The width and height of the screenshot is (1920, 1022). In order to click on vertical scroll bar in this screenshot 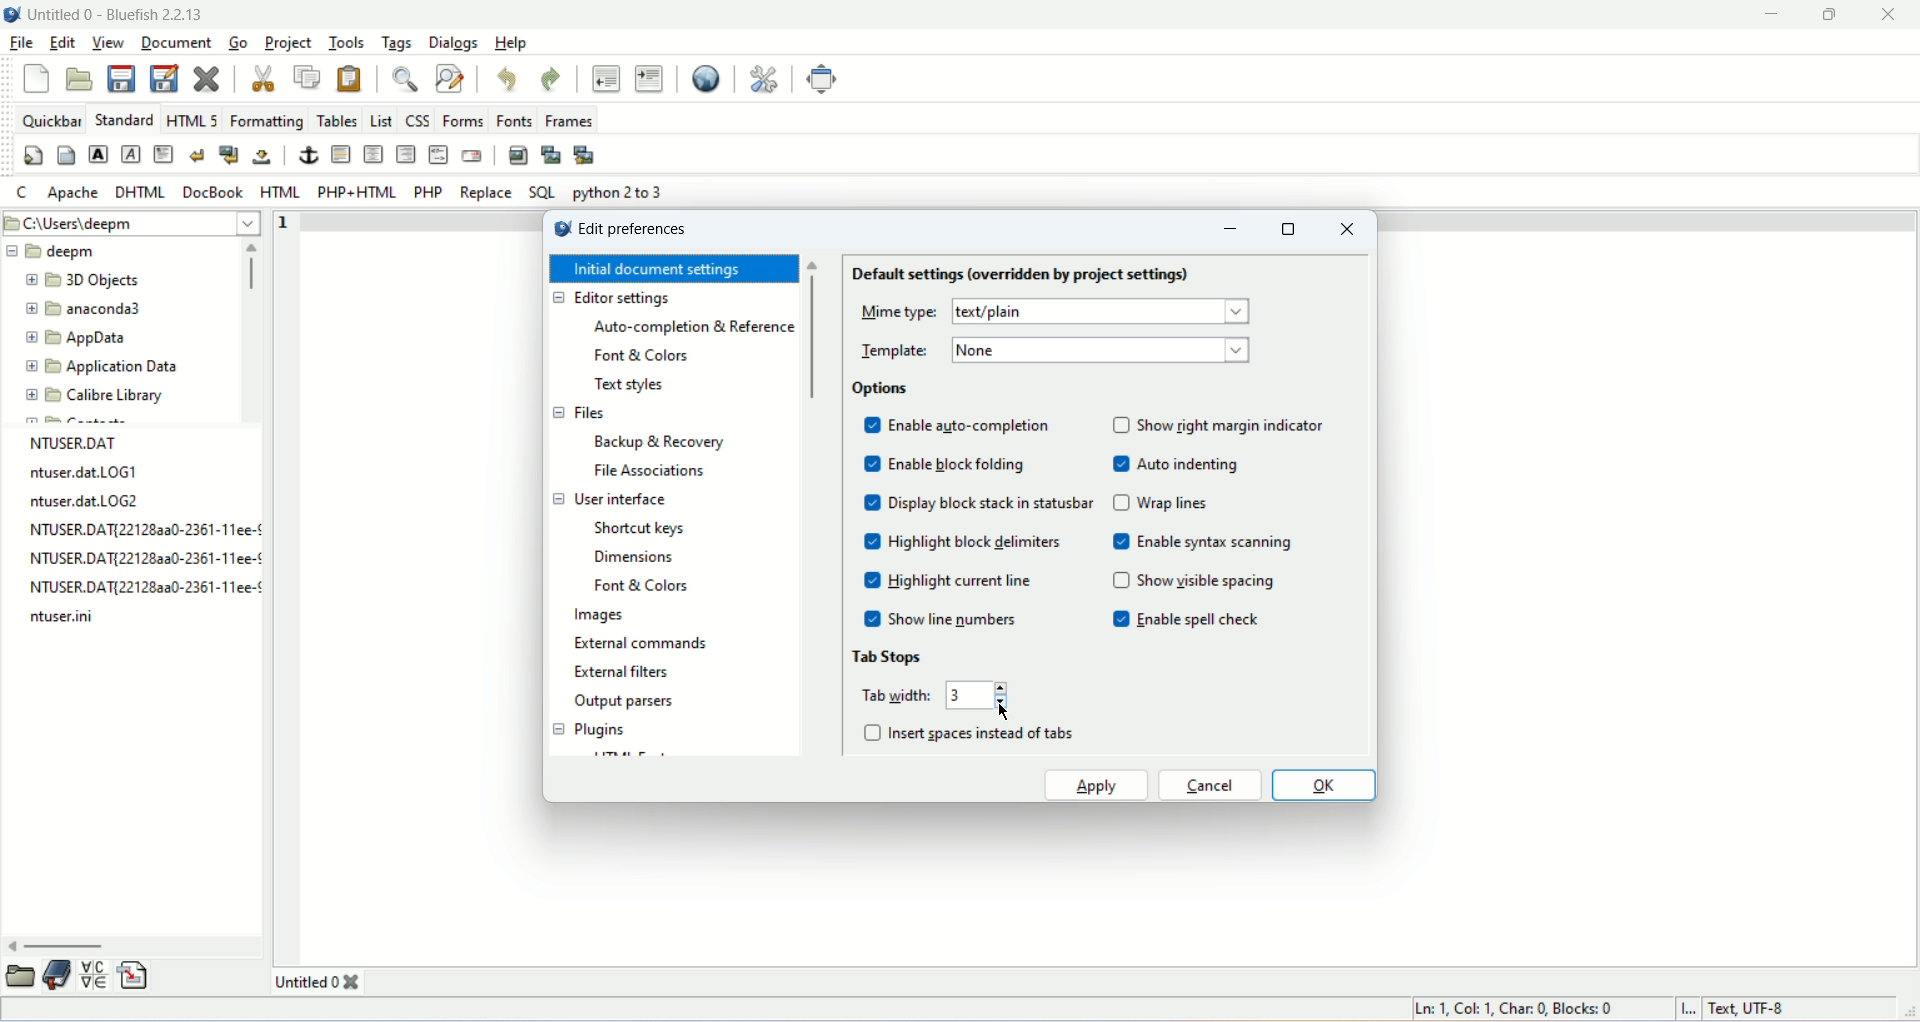, I will do `click(252, 267)`.